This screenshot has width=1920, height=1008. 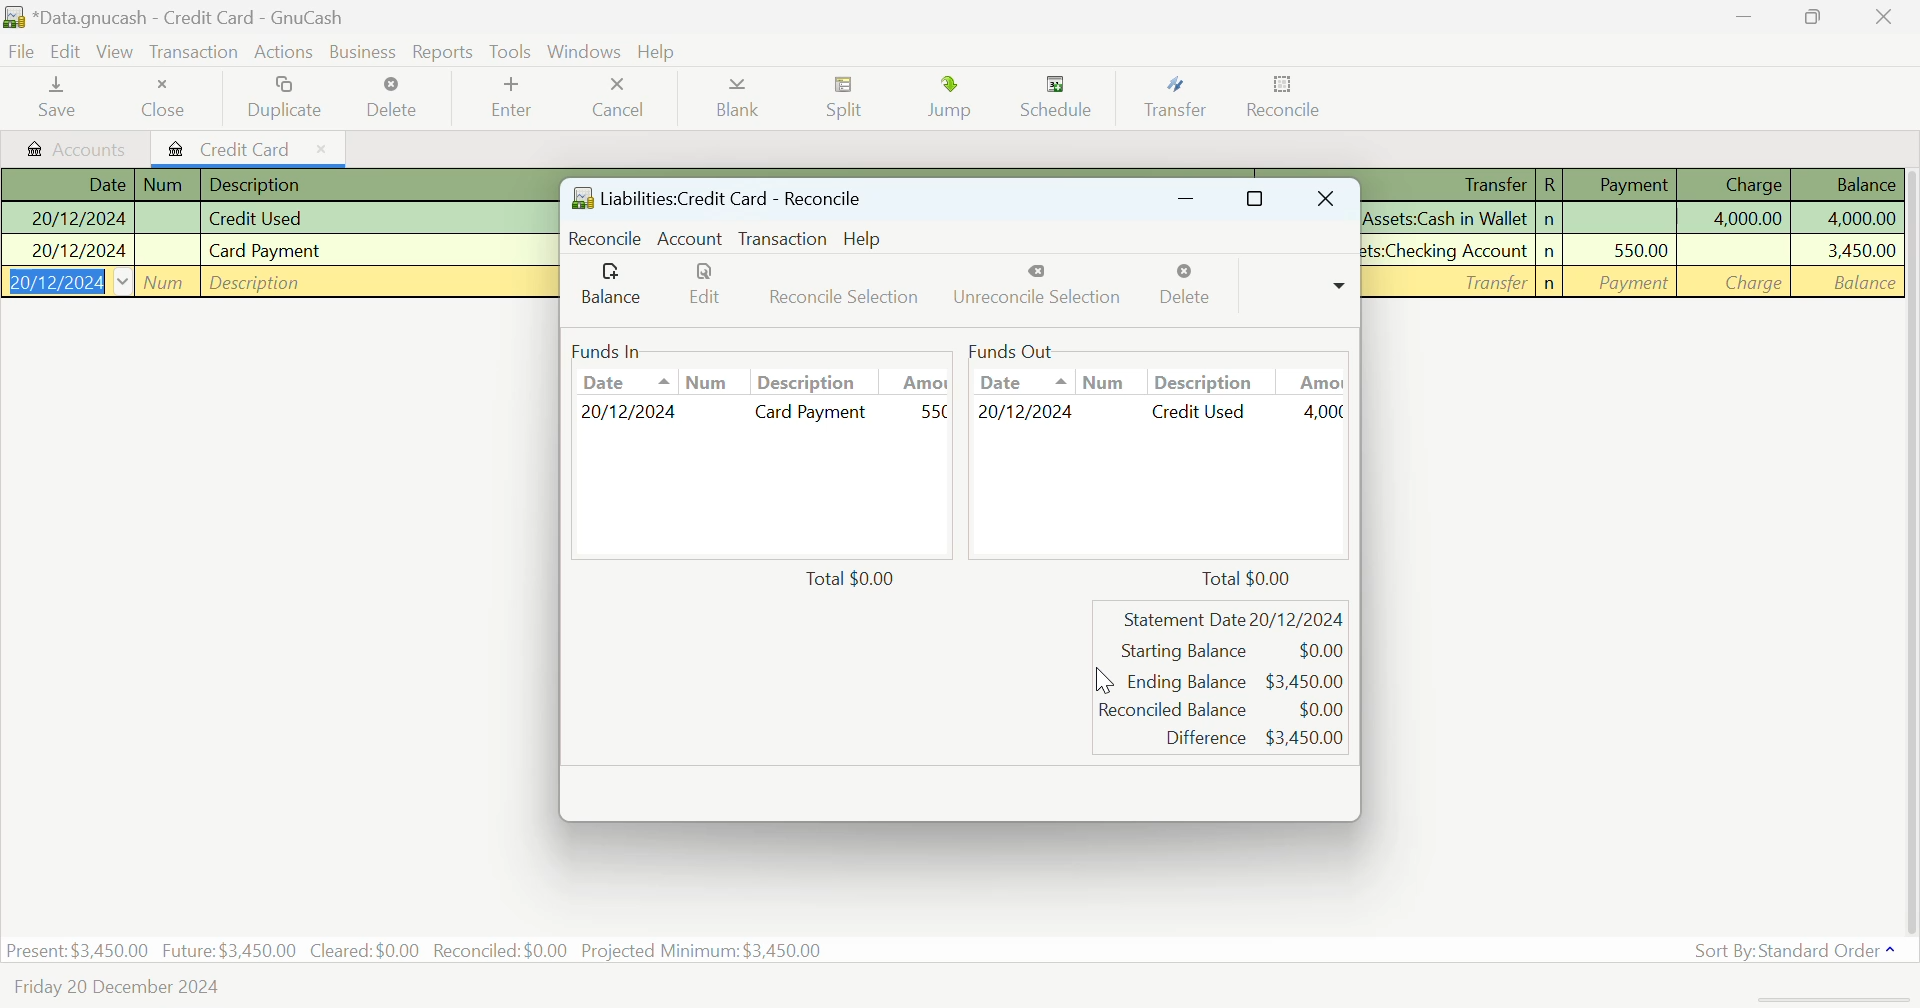 I want to click on Ending Balance $3,450.00, so click(x=1237, y=680).